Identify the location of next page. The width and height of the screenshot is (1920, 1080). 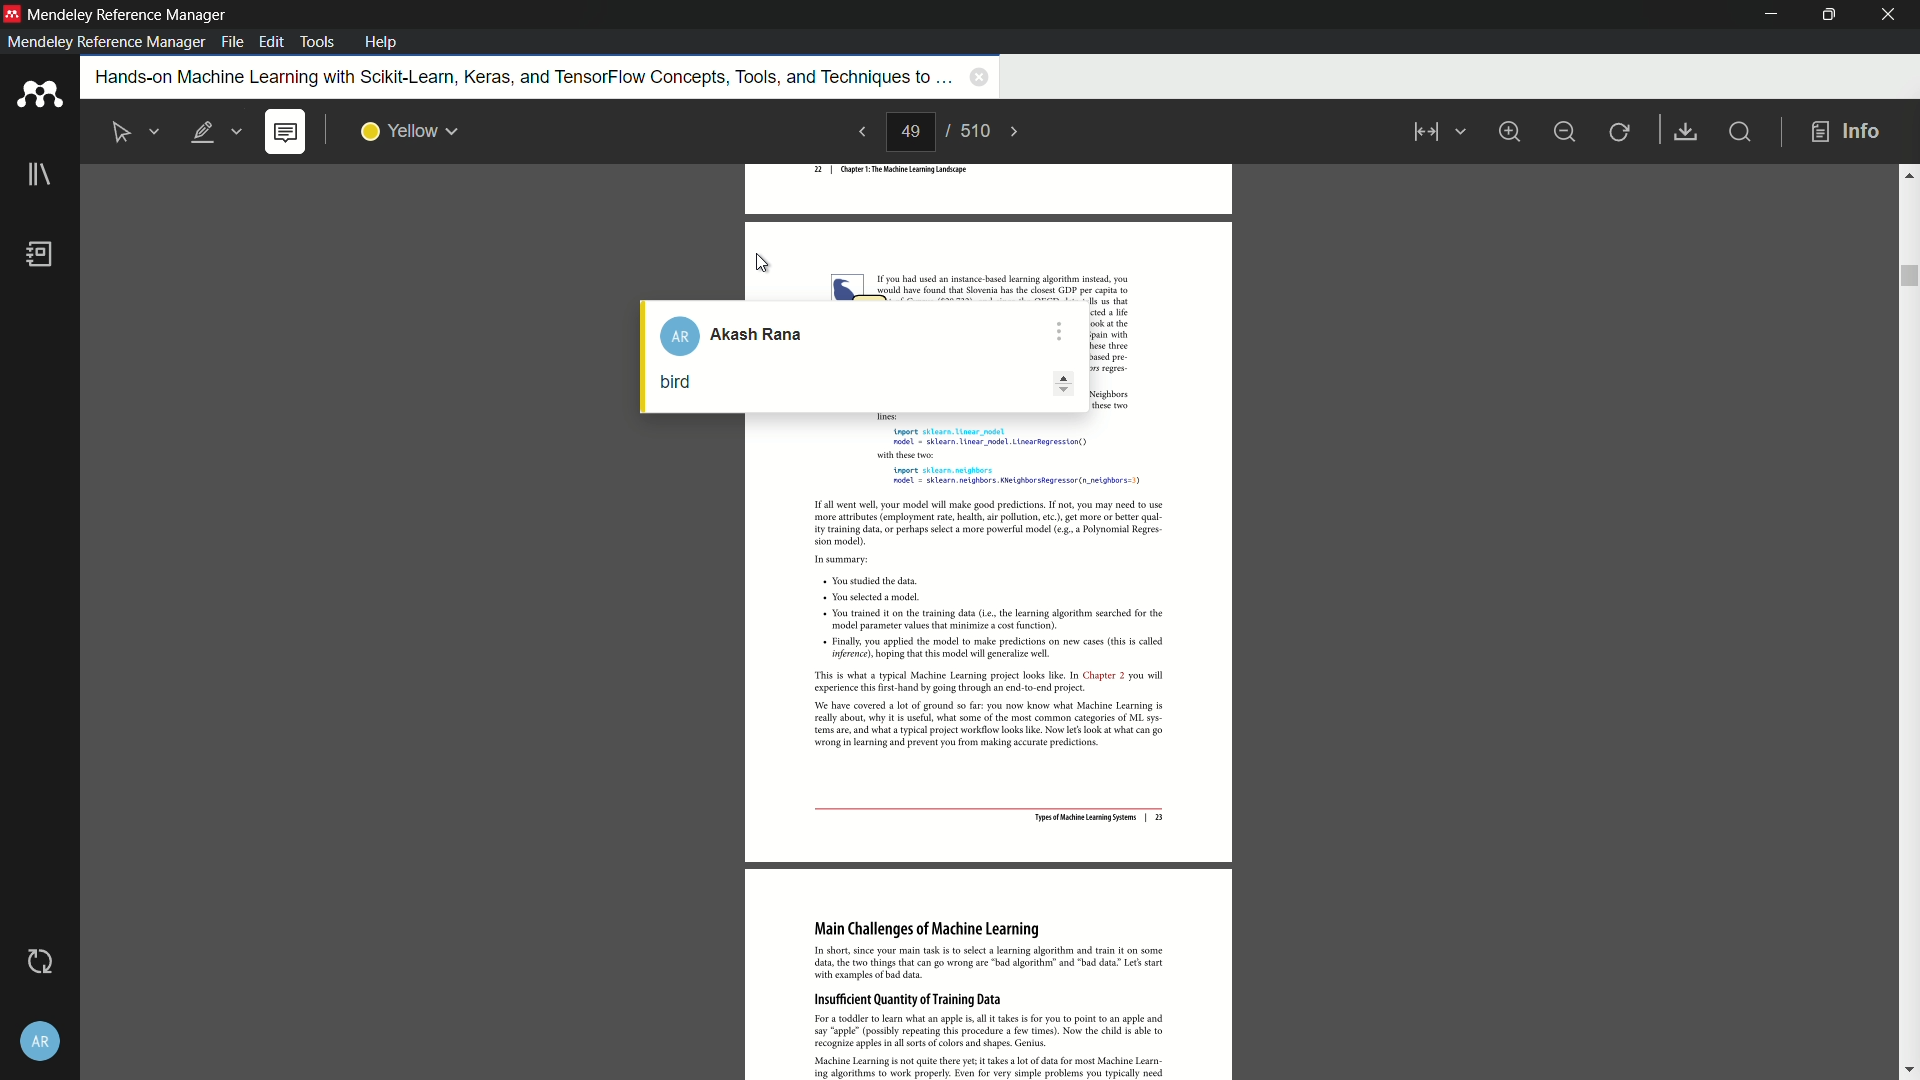
(1025, 131).